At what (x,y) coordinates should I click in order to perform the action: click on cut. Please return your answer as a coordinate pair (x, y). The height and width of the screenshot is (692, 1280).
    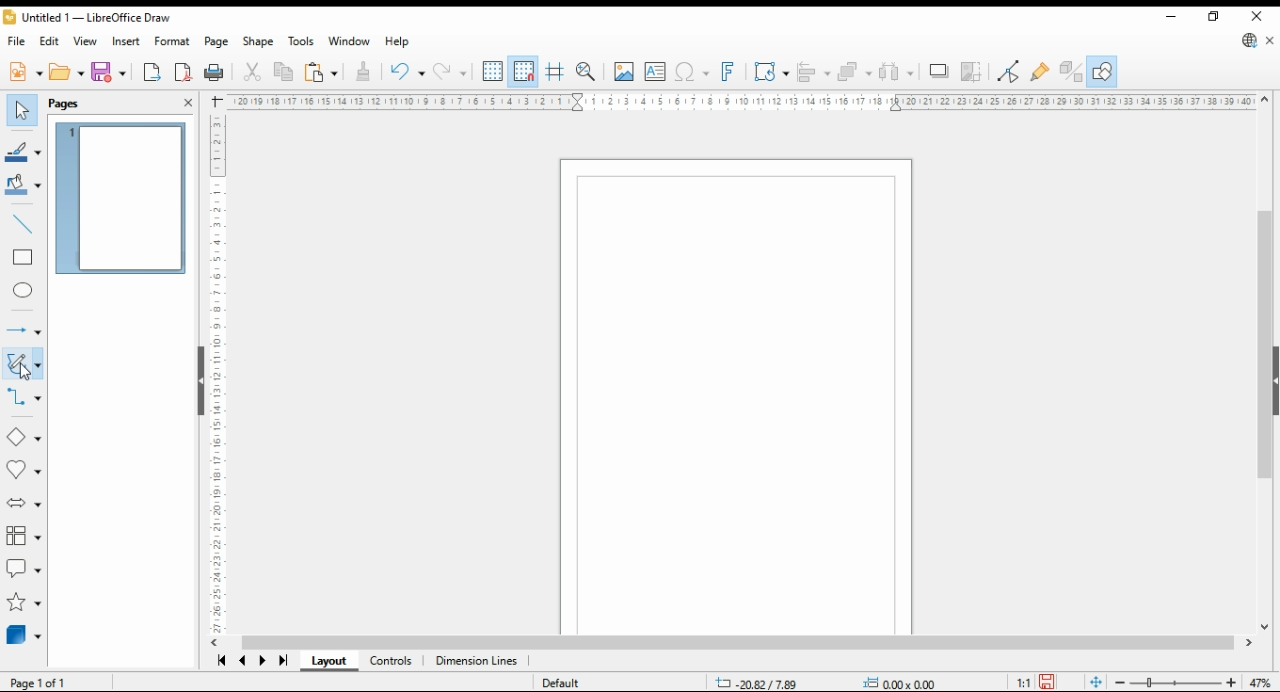
    Looking at the image, I should click on (253, 71).